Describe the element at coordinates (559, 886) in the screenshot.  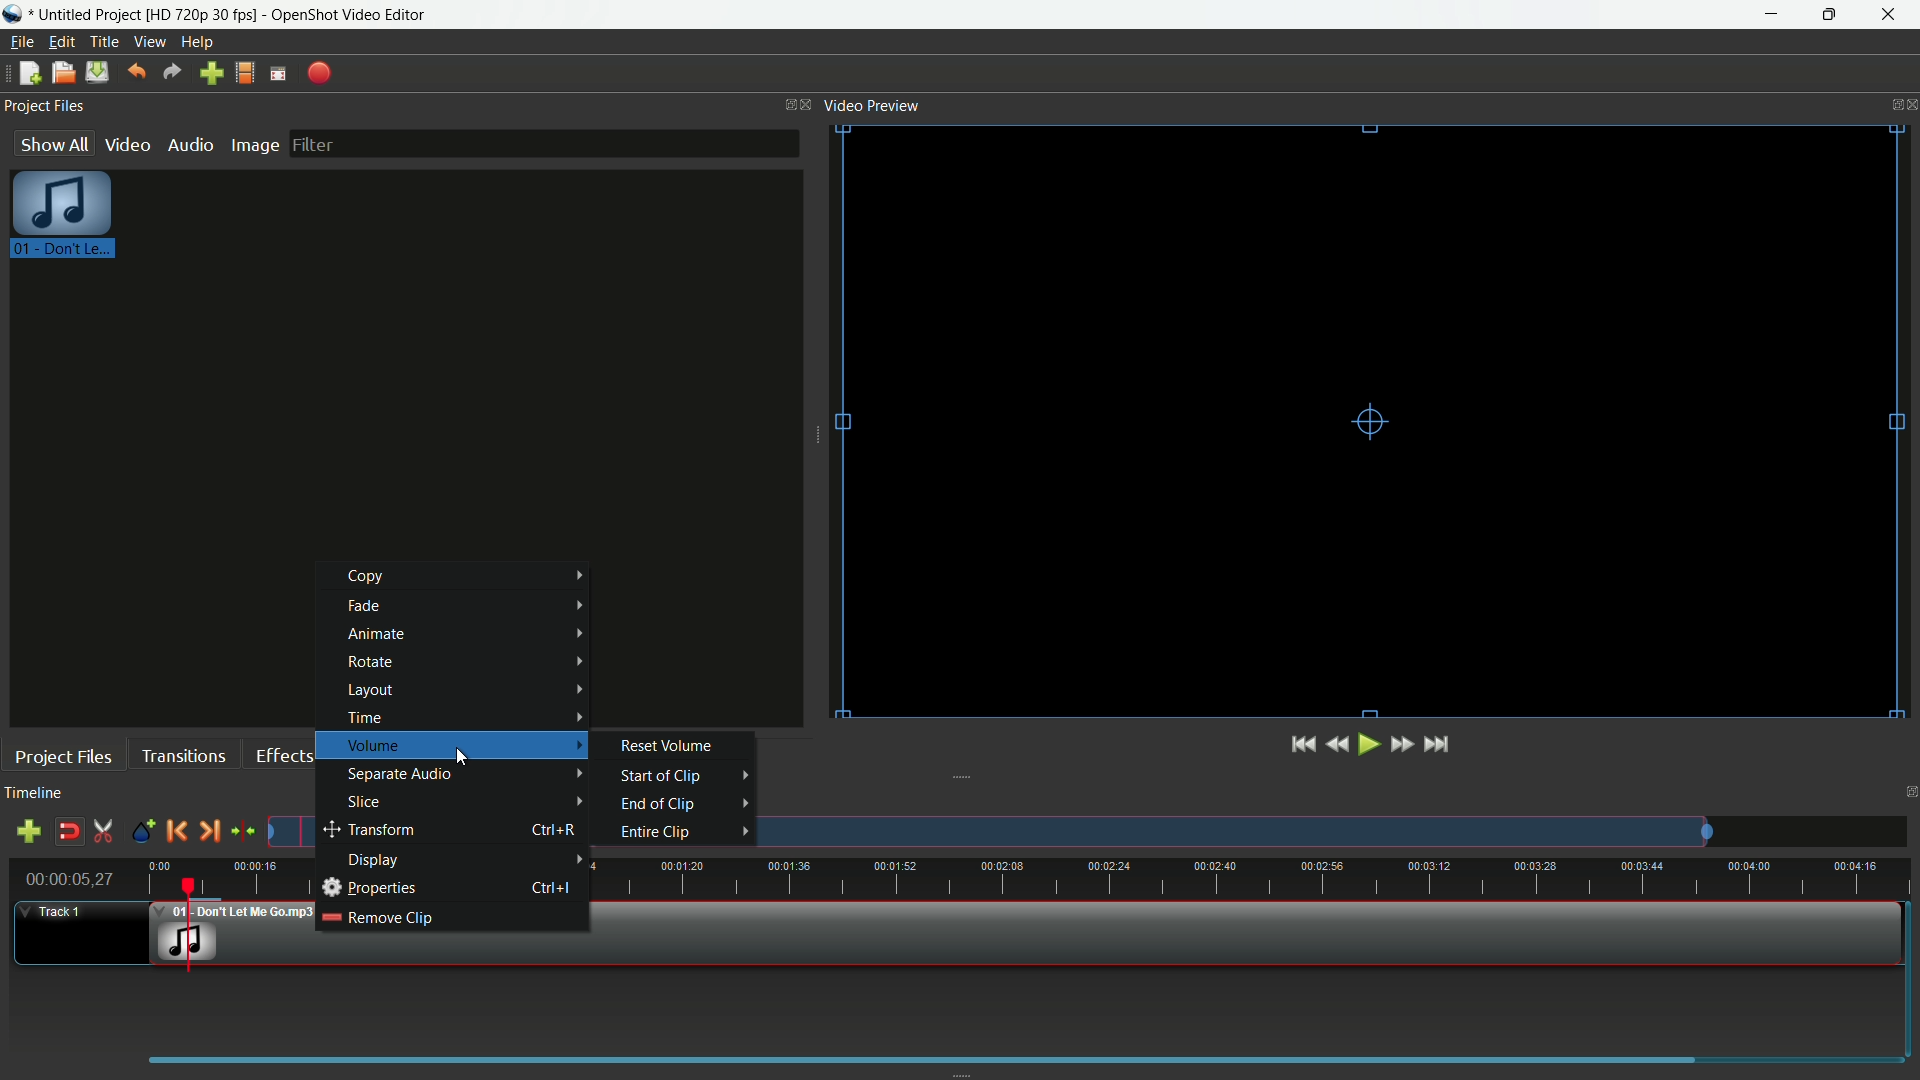
I see `keyboard shortcut` at that location.